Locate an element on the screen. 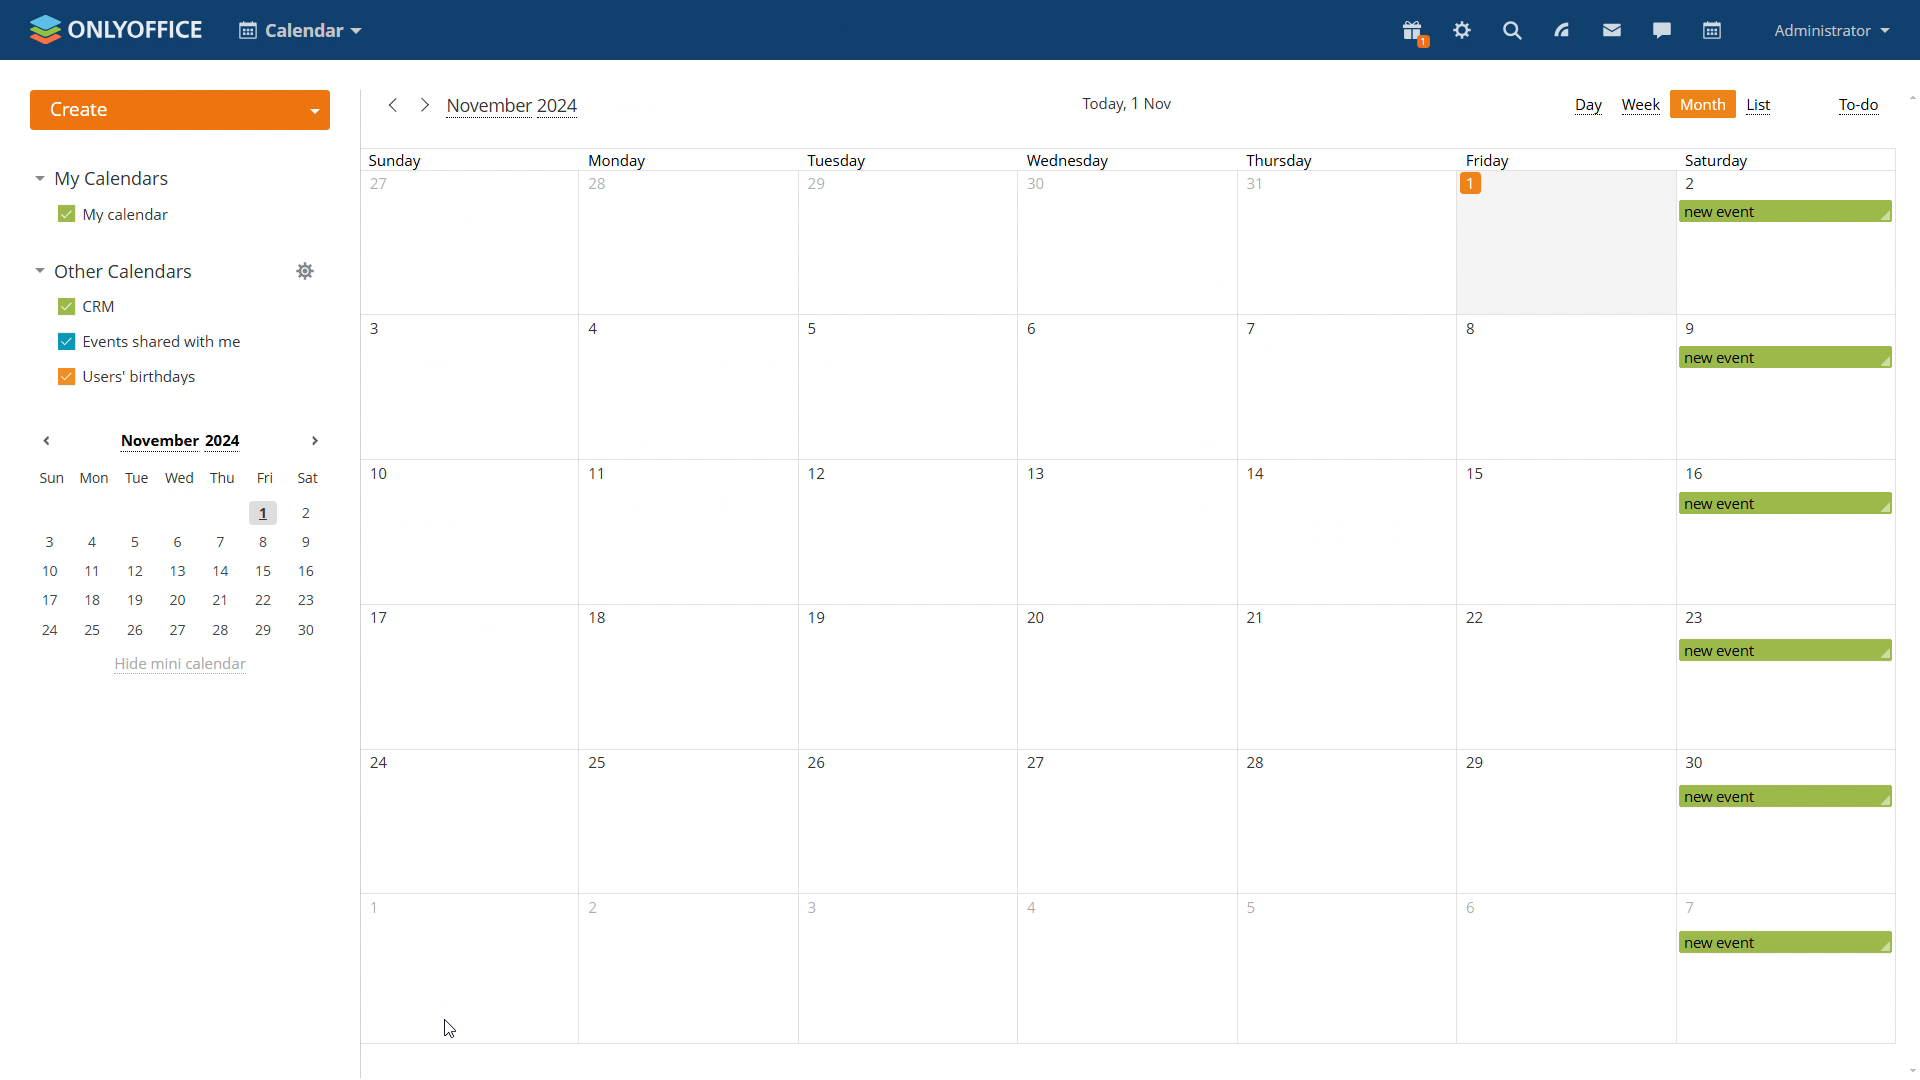 The image size is (1920, 1080). day view is located at coordinates (1588, 107).